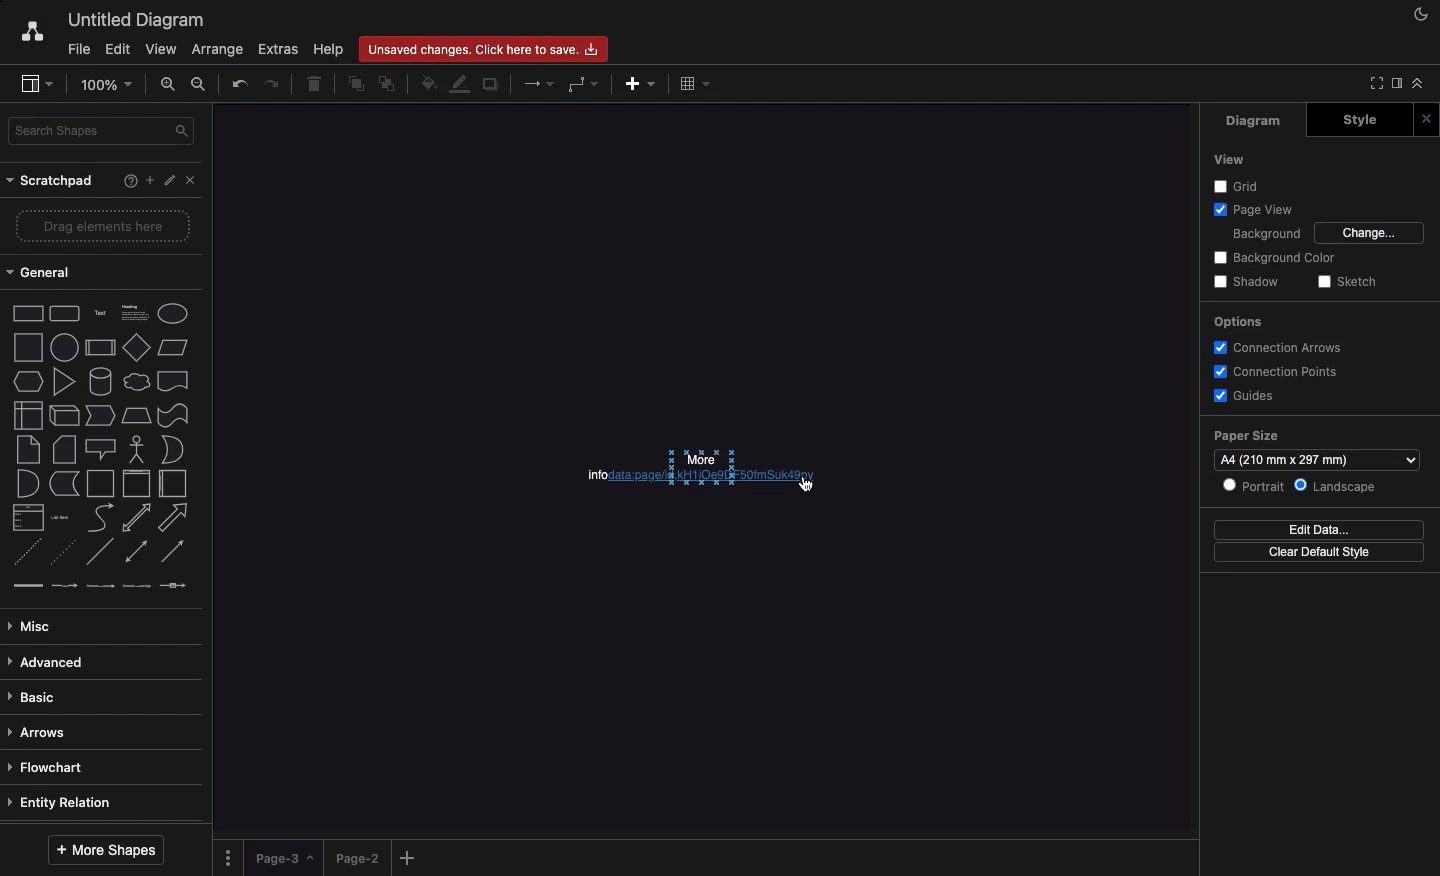 Image resolution: width=1440 pixels, height=876 pixels. Describe the element at coordinates (1373, 84) in the screenshot. I see `Collapse` at that location.